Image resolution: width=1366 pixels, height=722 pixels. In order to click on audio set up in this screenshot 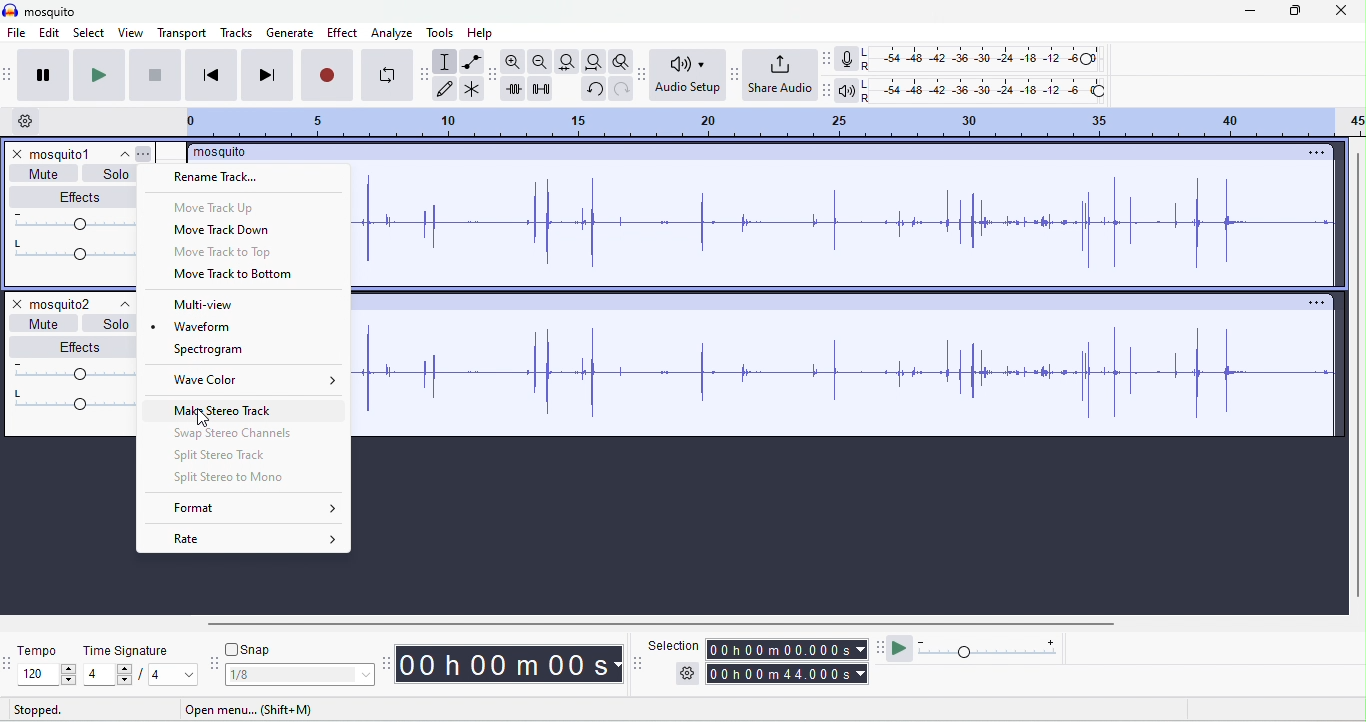, I will do `click(685, 74)`.